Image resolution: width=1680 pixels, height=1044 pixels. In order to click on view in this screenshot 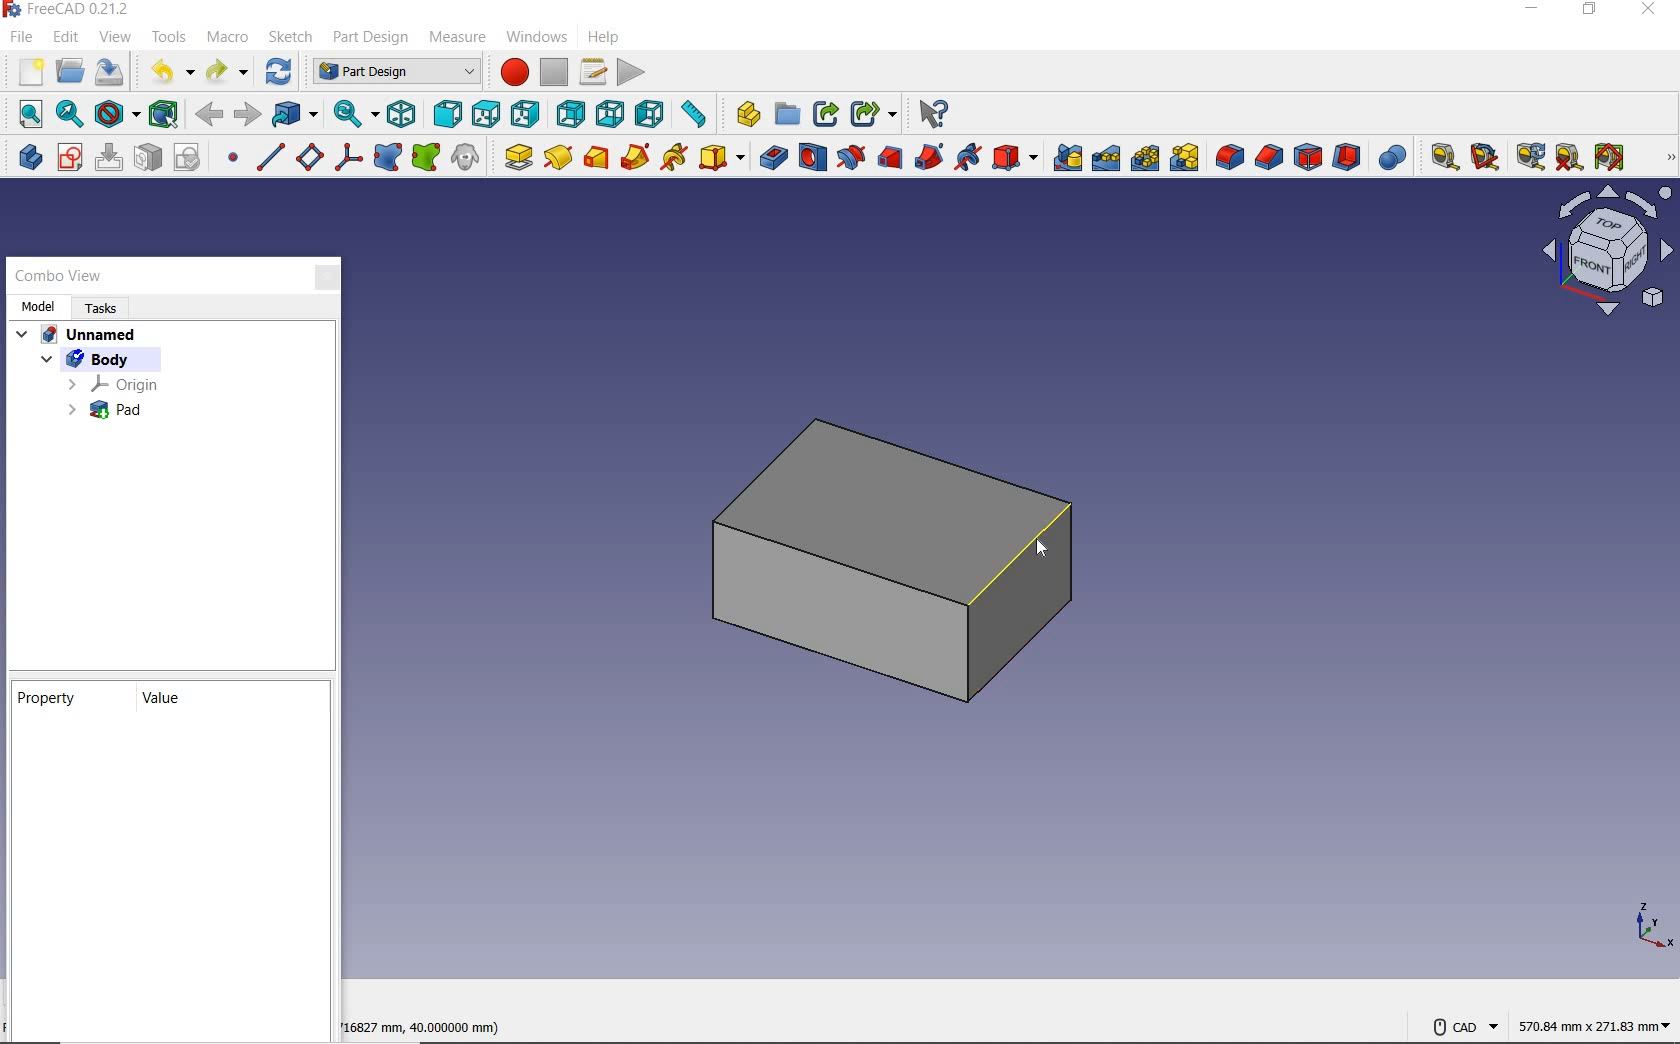, I will do `click(117, 39)`.